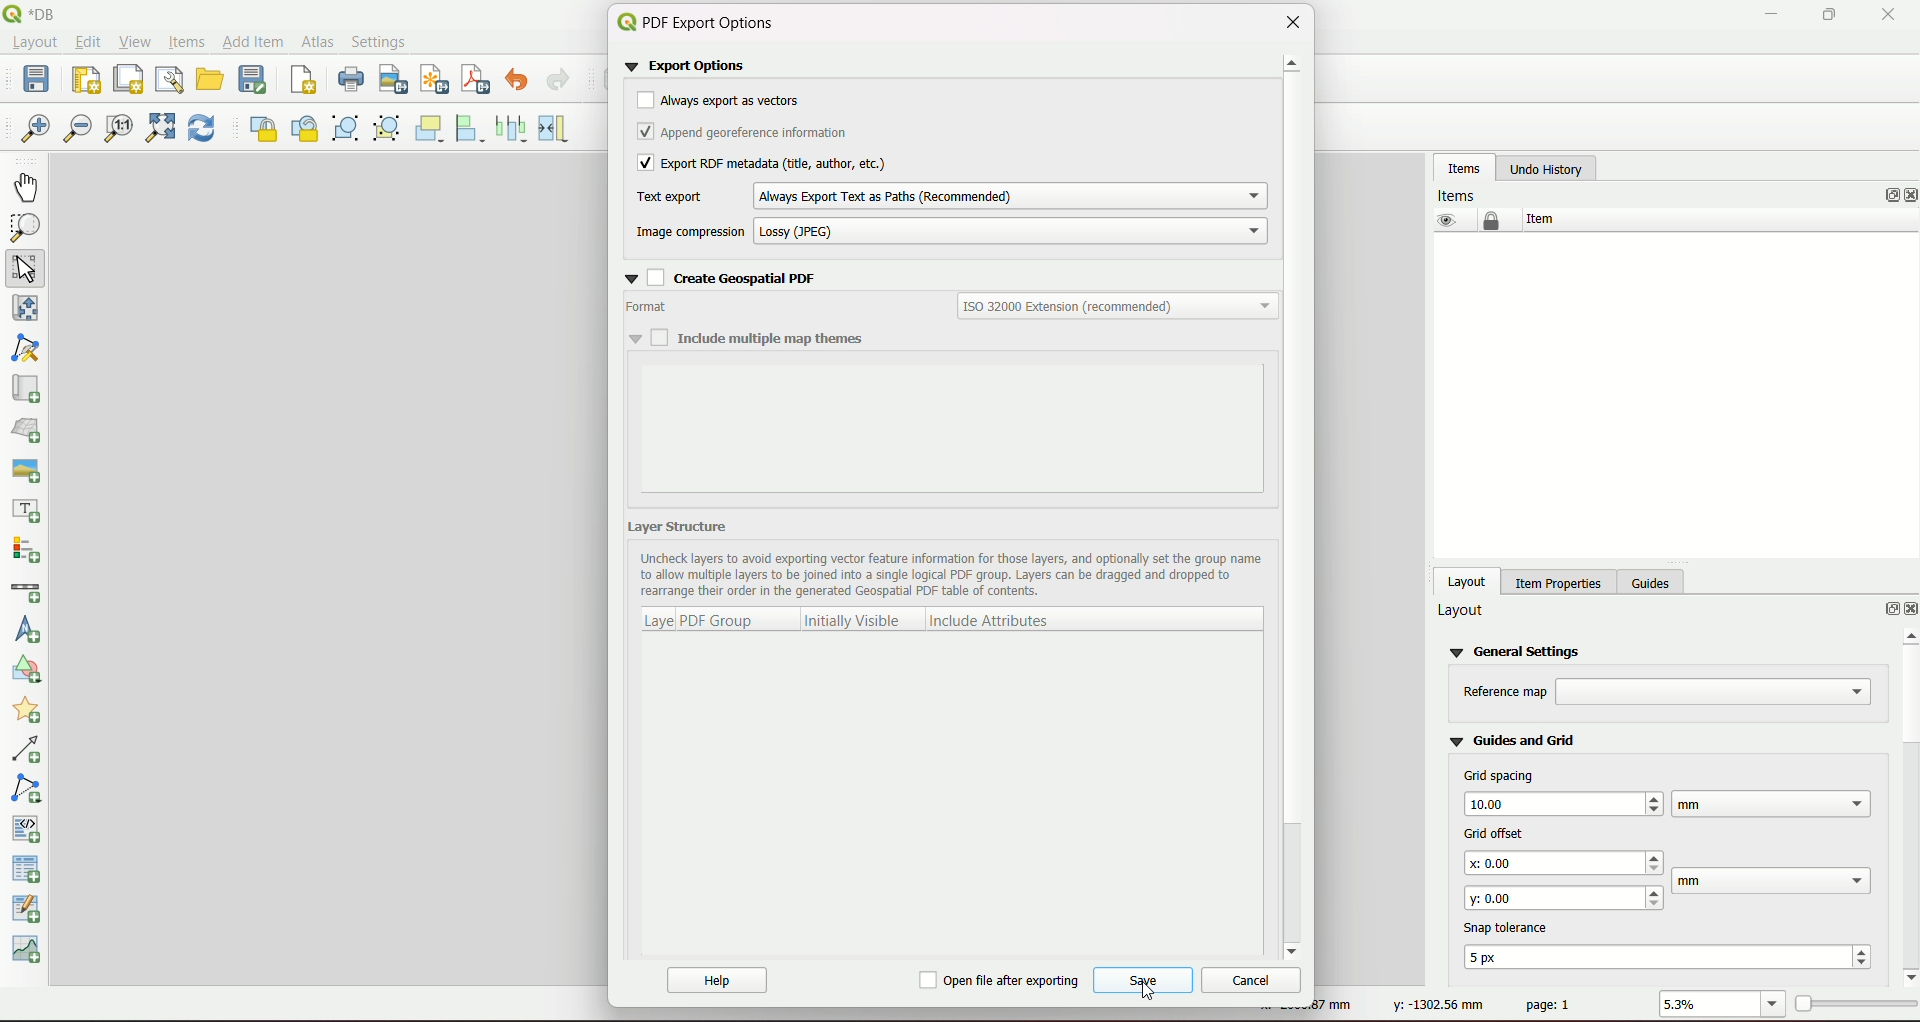 The width and height of the screenshot is (1920, 1022). I want to click on text, so click(1511, 926).